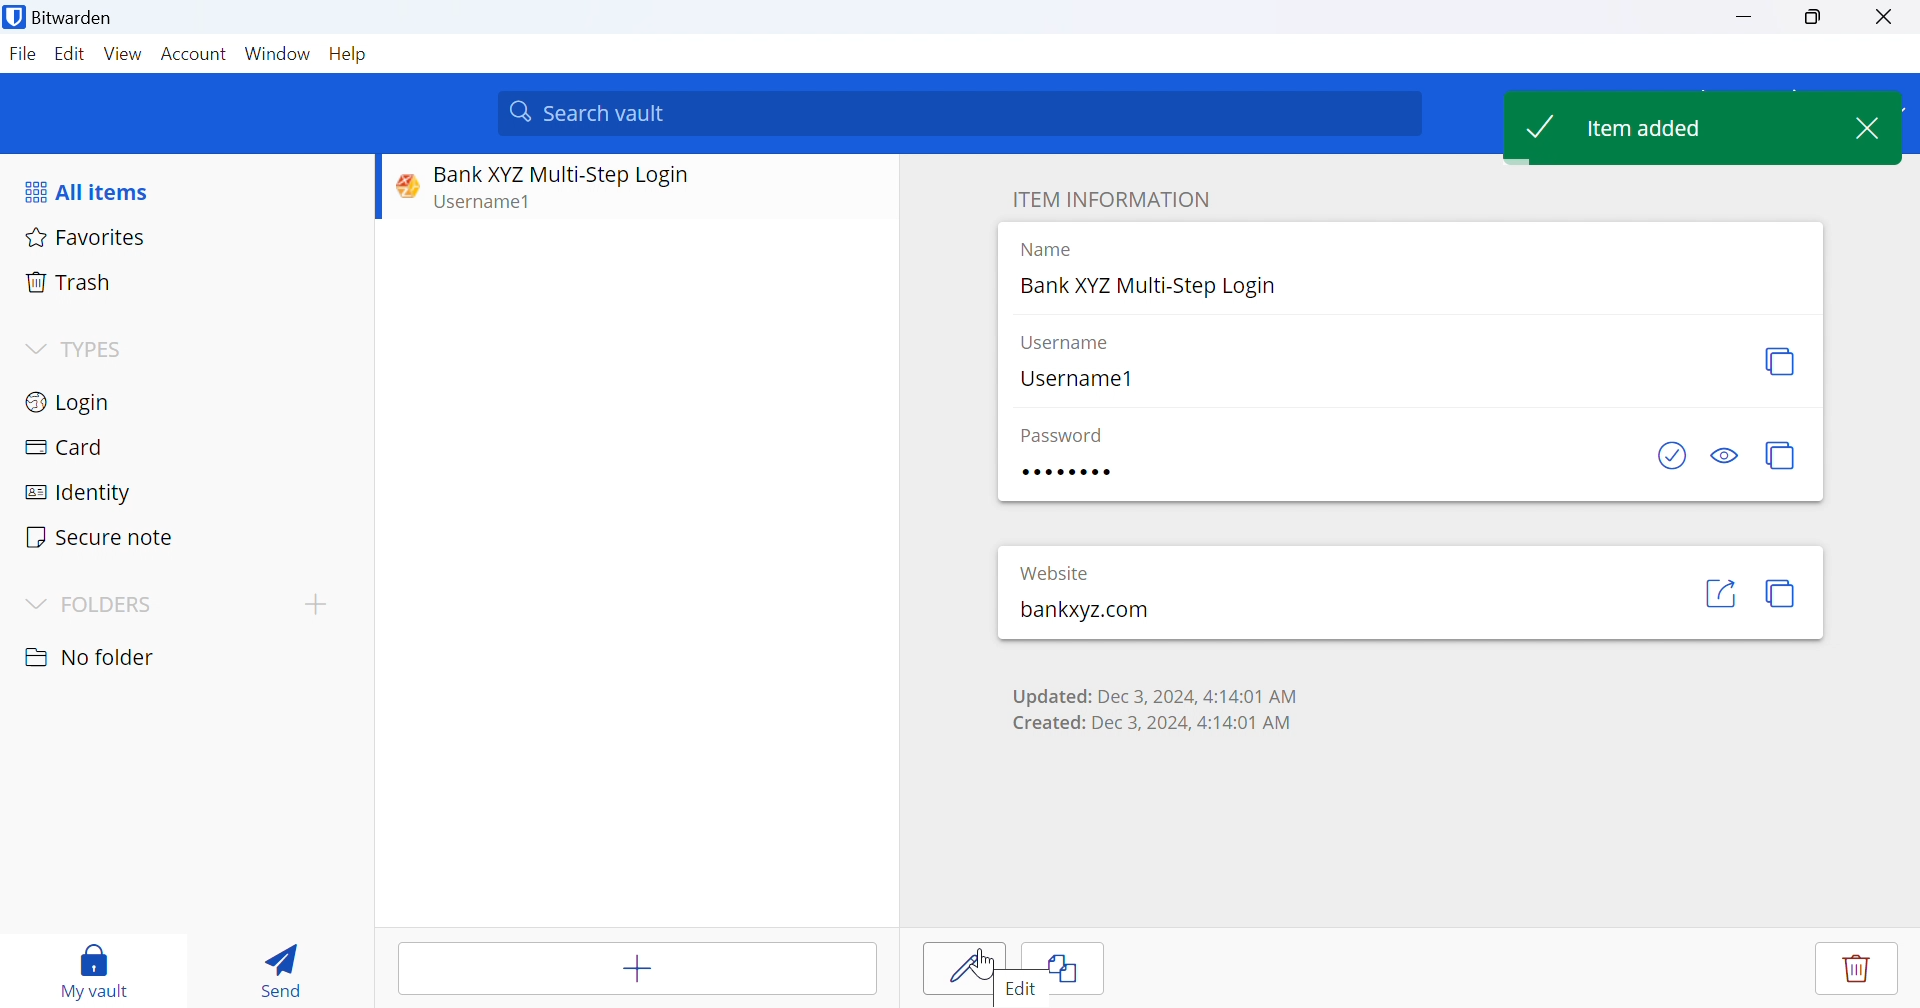 Image resolution: width=1920 pixels, height=1008 pixels. Describe the element at coordinates (1153, 289) in the screenshot. I see `Bank XYZ Multi-Step Login` at that location.